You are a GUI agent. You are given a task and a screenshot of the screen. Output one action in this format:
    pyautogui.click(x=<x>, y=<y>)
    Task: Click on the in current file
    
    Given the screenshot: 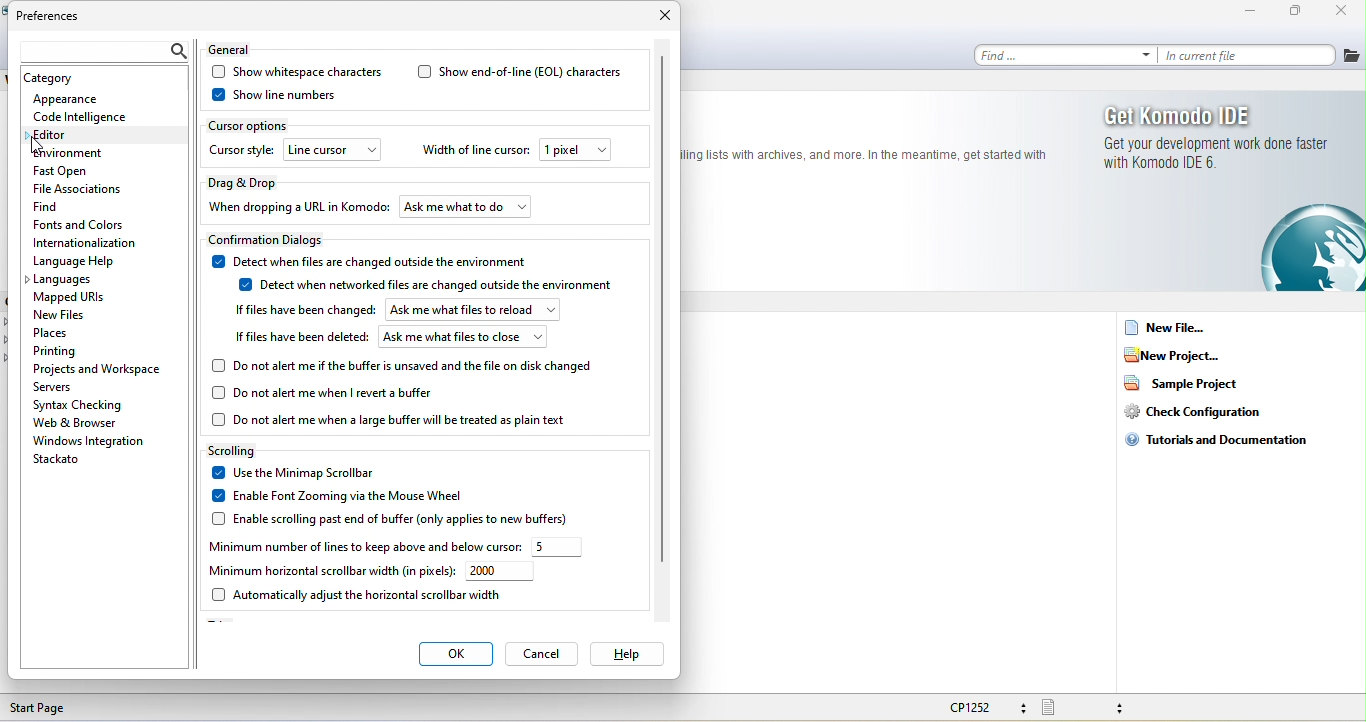 What is the action you would take?
    pyautogui.click(x=1250, y=54)
    